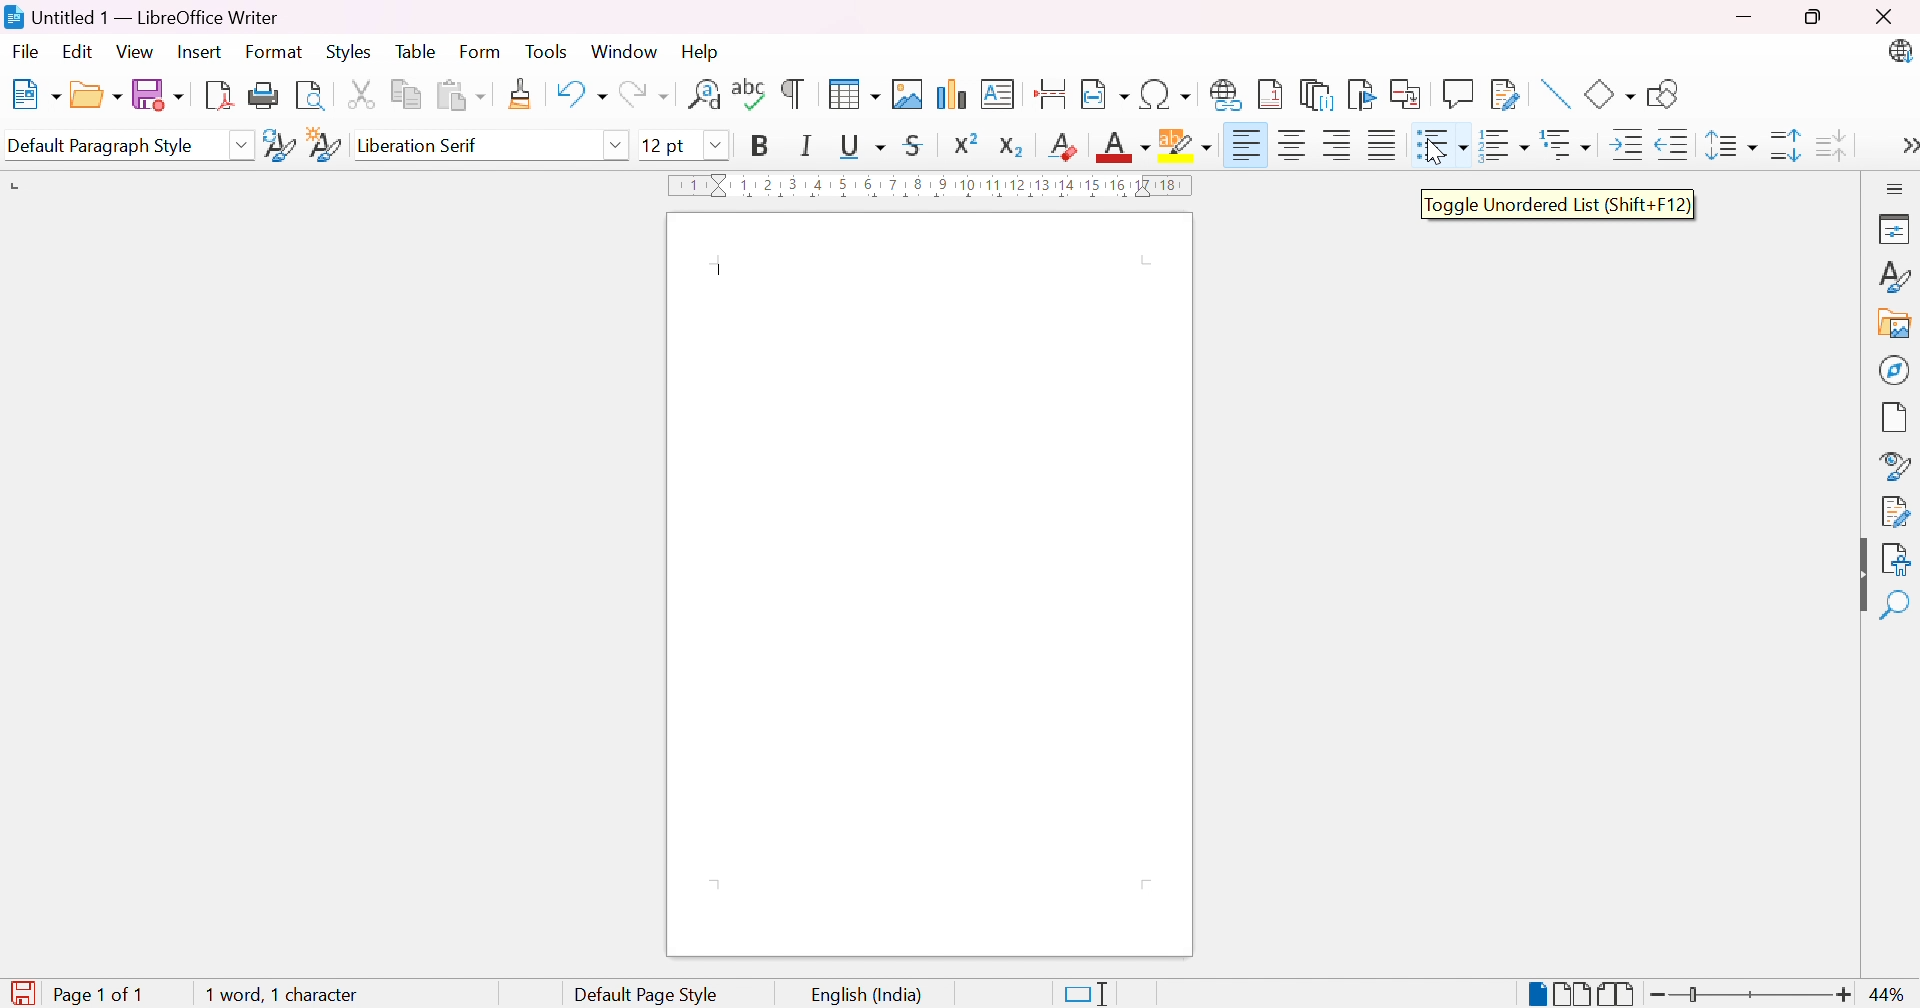  Describe the element at coordinates (1507, 148) in the screenshot. I see `Toggle ordered list` at that location.